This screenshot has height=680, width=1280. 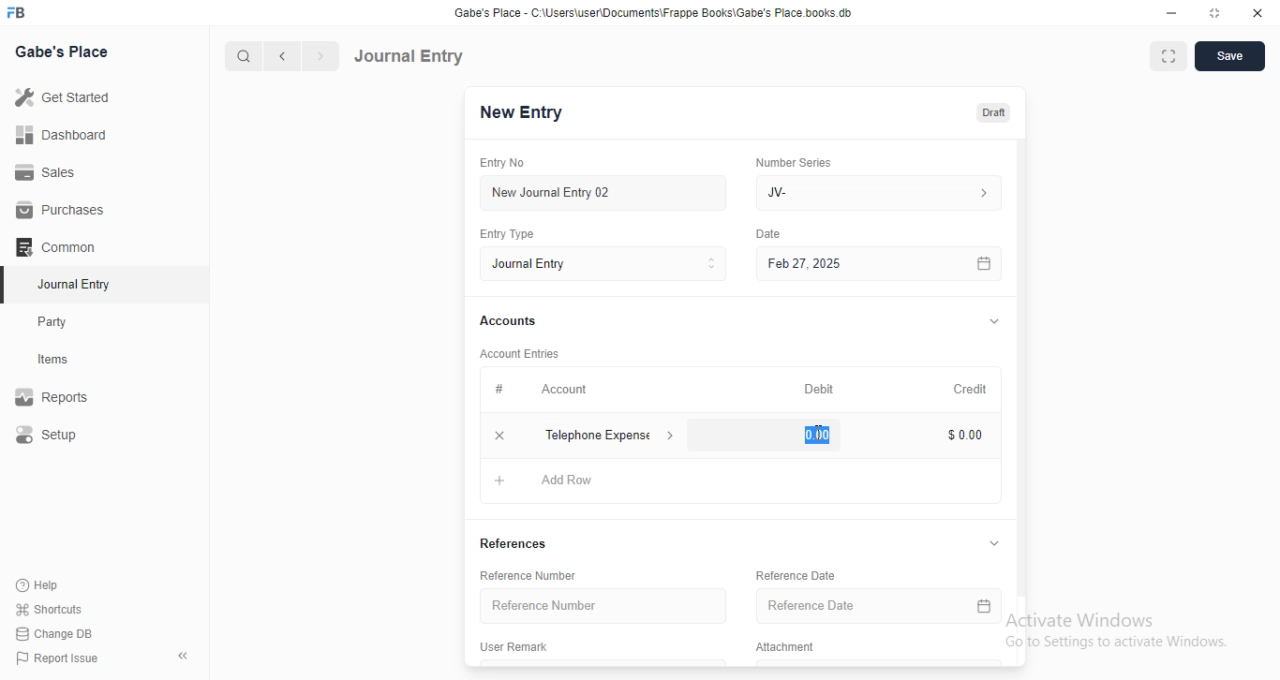 What do you see at coordinates (519, 353) in the screenshot?
I see `Account entries` at bounding box center [519, 353].